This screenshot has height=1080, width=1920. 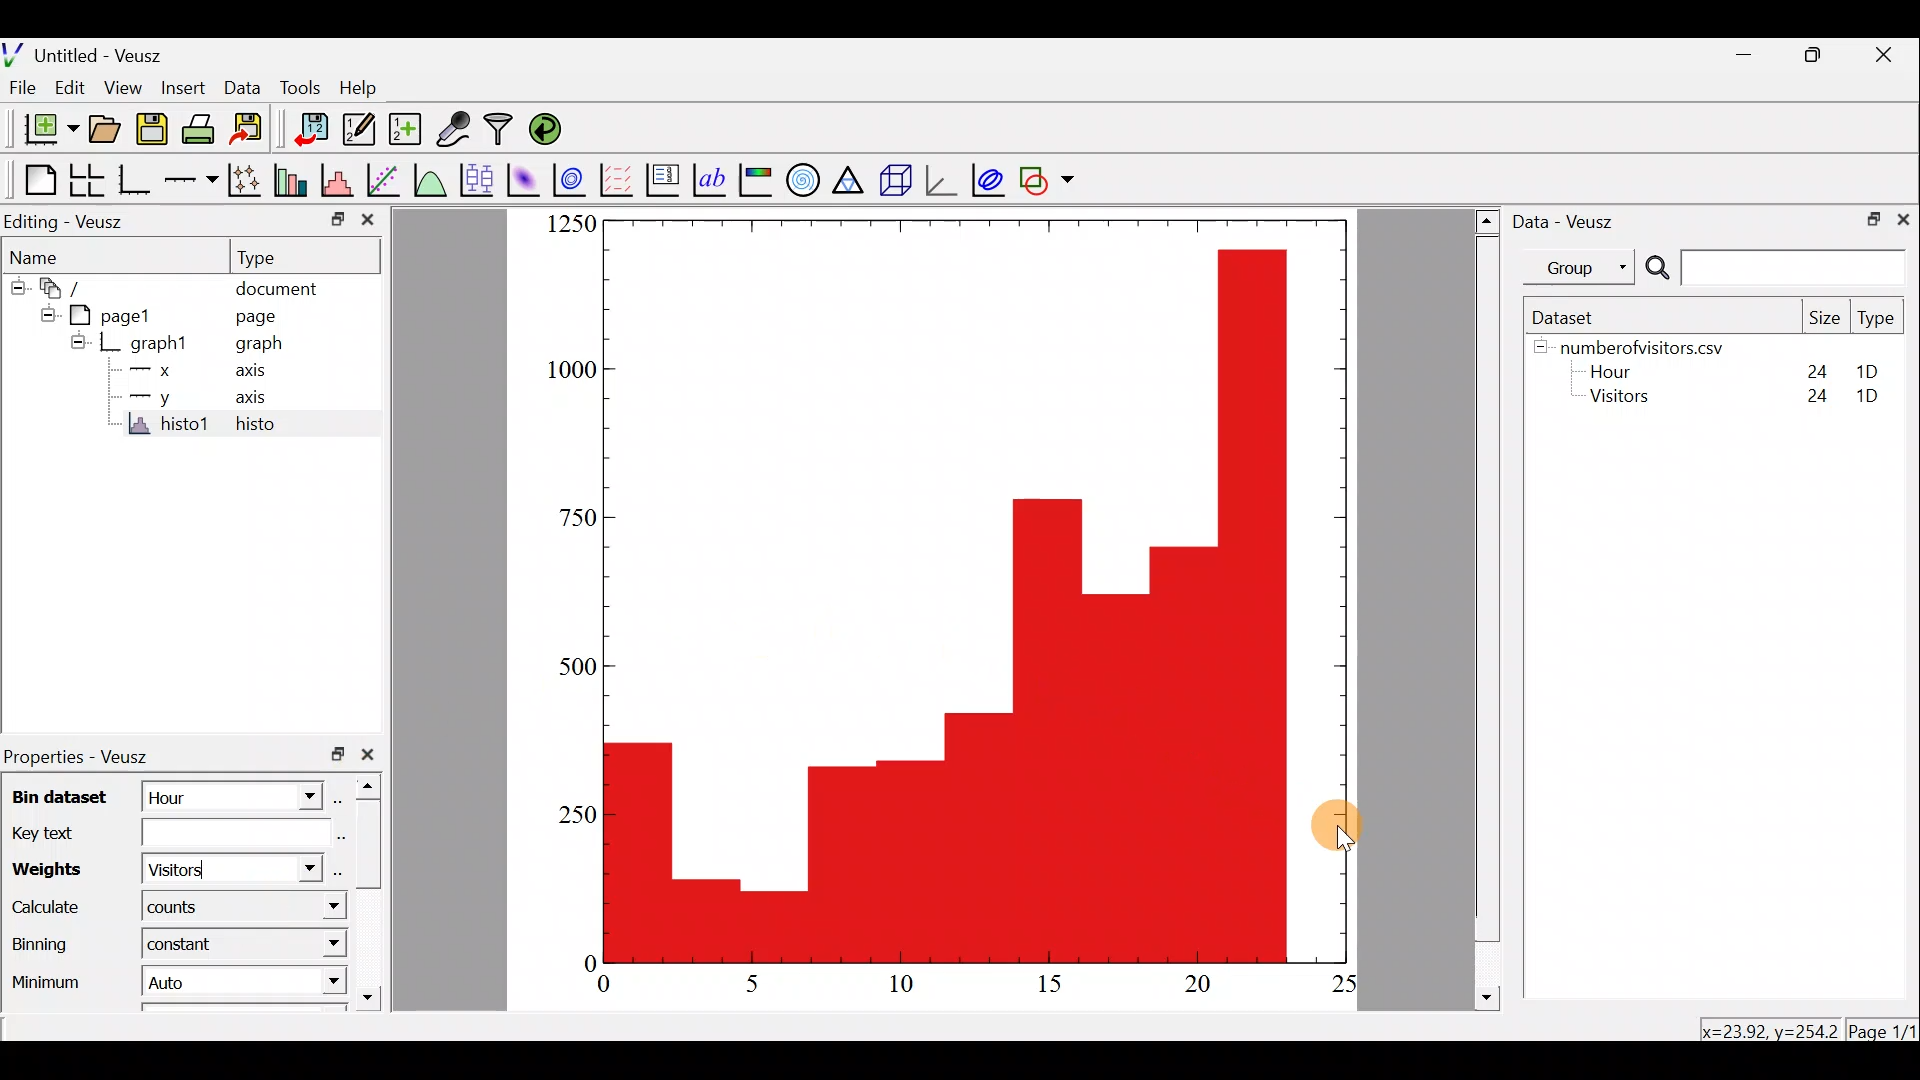 I want to click on Blank page, so click(x=34, y=178).